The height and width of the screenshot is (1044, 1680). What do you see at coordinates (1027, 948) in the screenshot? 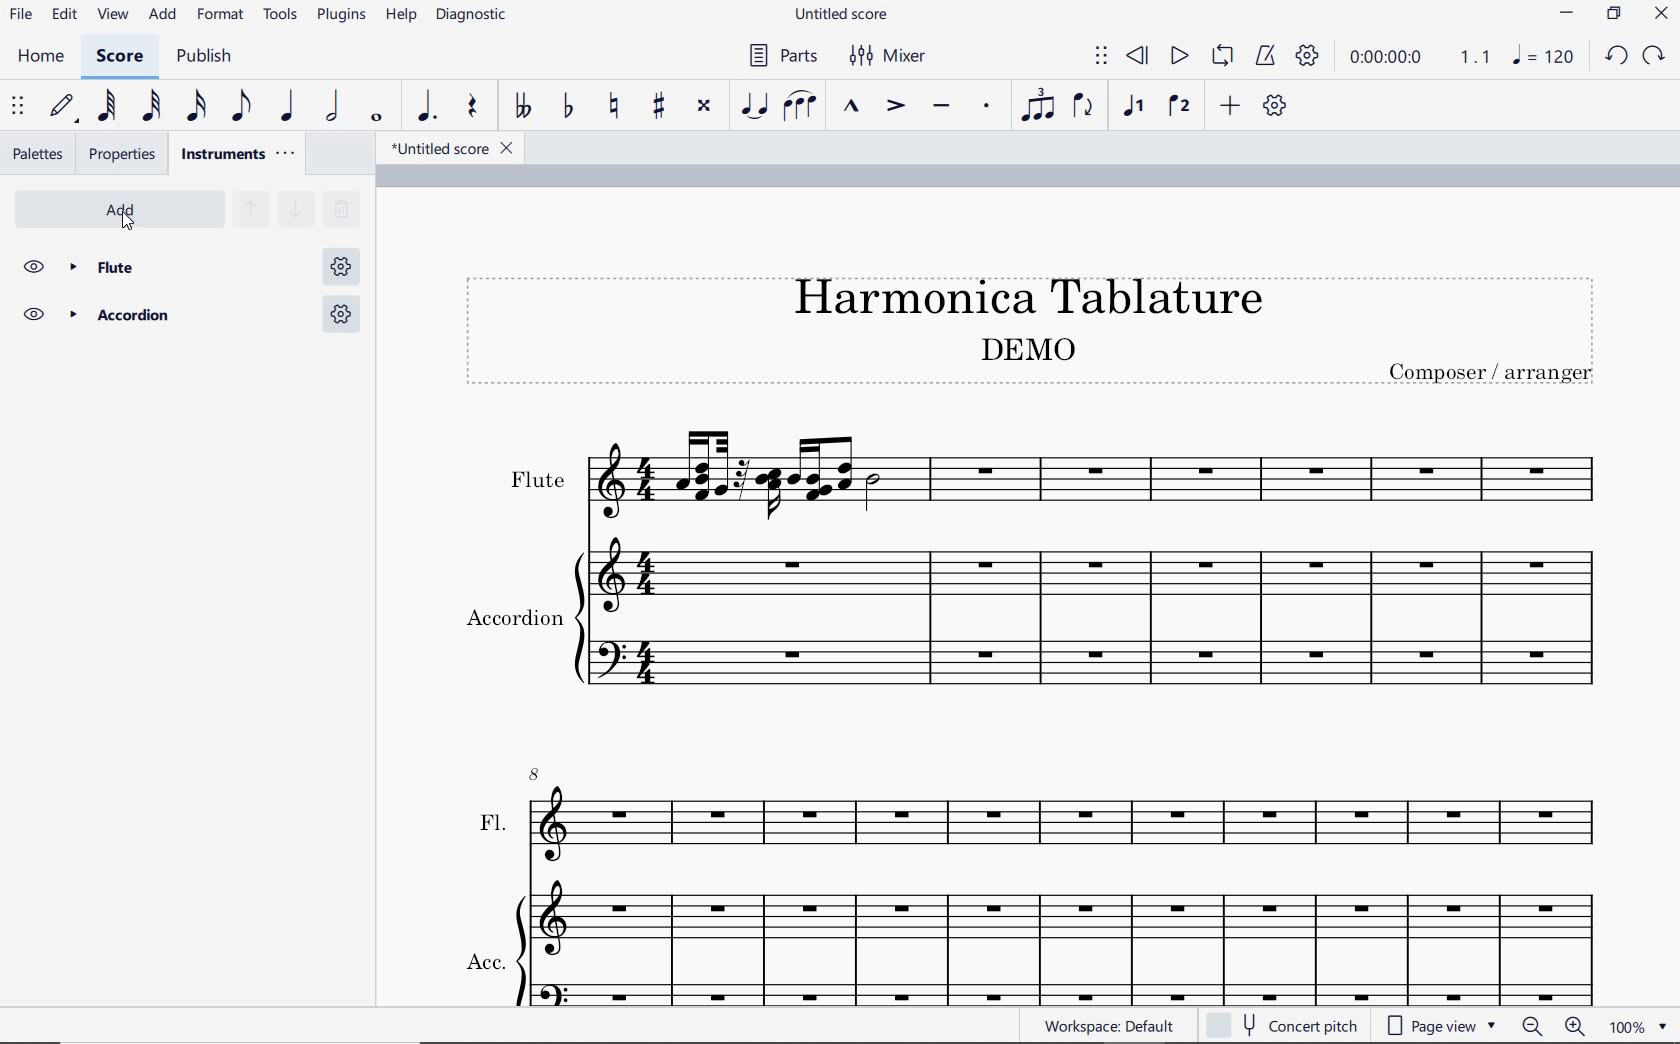
I see `ACC.` at bounding box center [1027, 948].